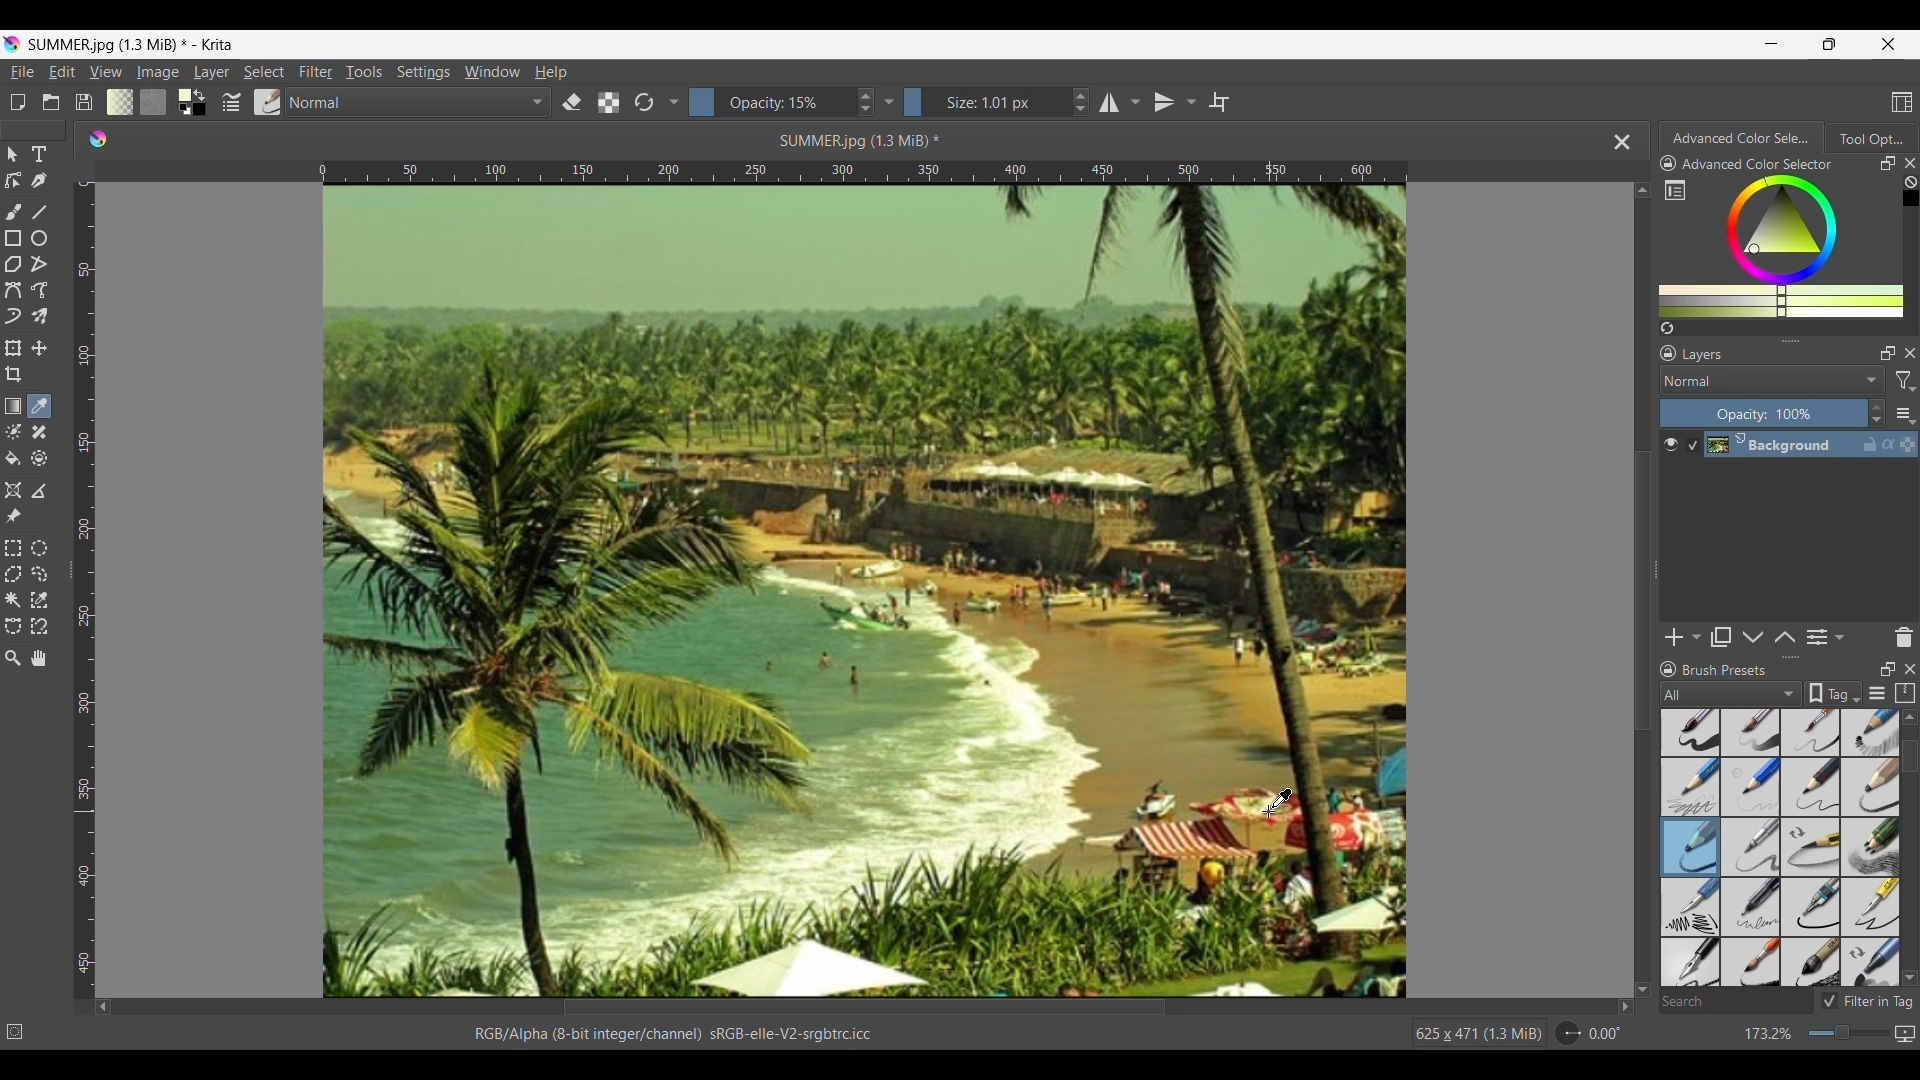 The height and width of the screenshot is (1080, 1920). Describe the element at coordinates (1191, 102) in the screenshot. I see `Vertical mirror tool settings` at that location.